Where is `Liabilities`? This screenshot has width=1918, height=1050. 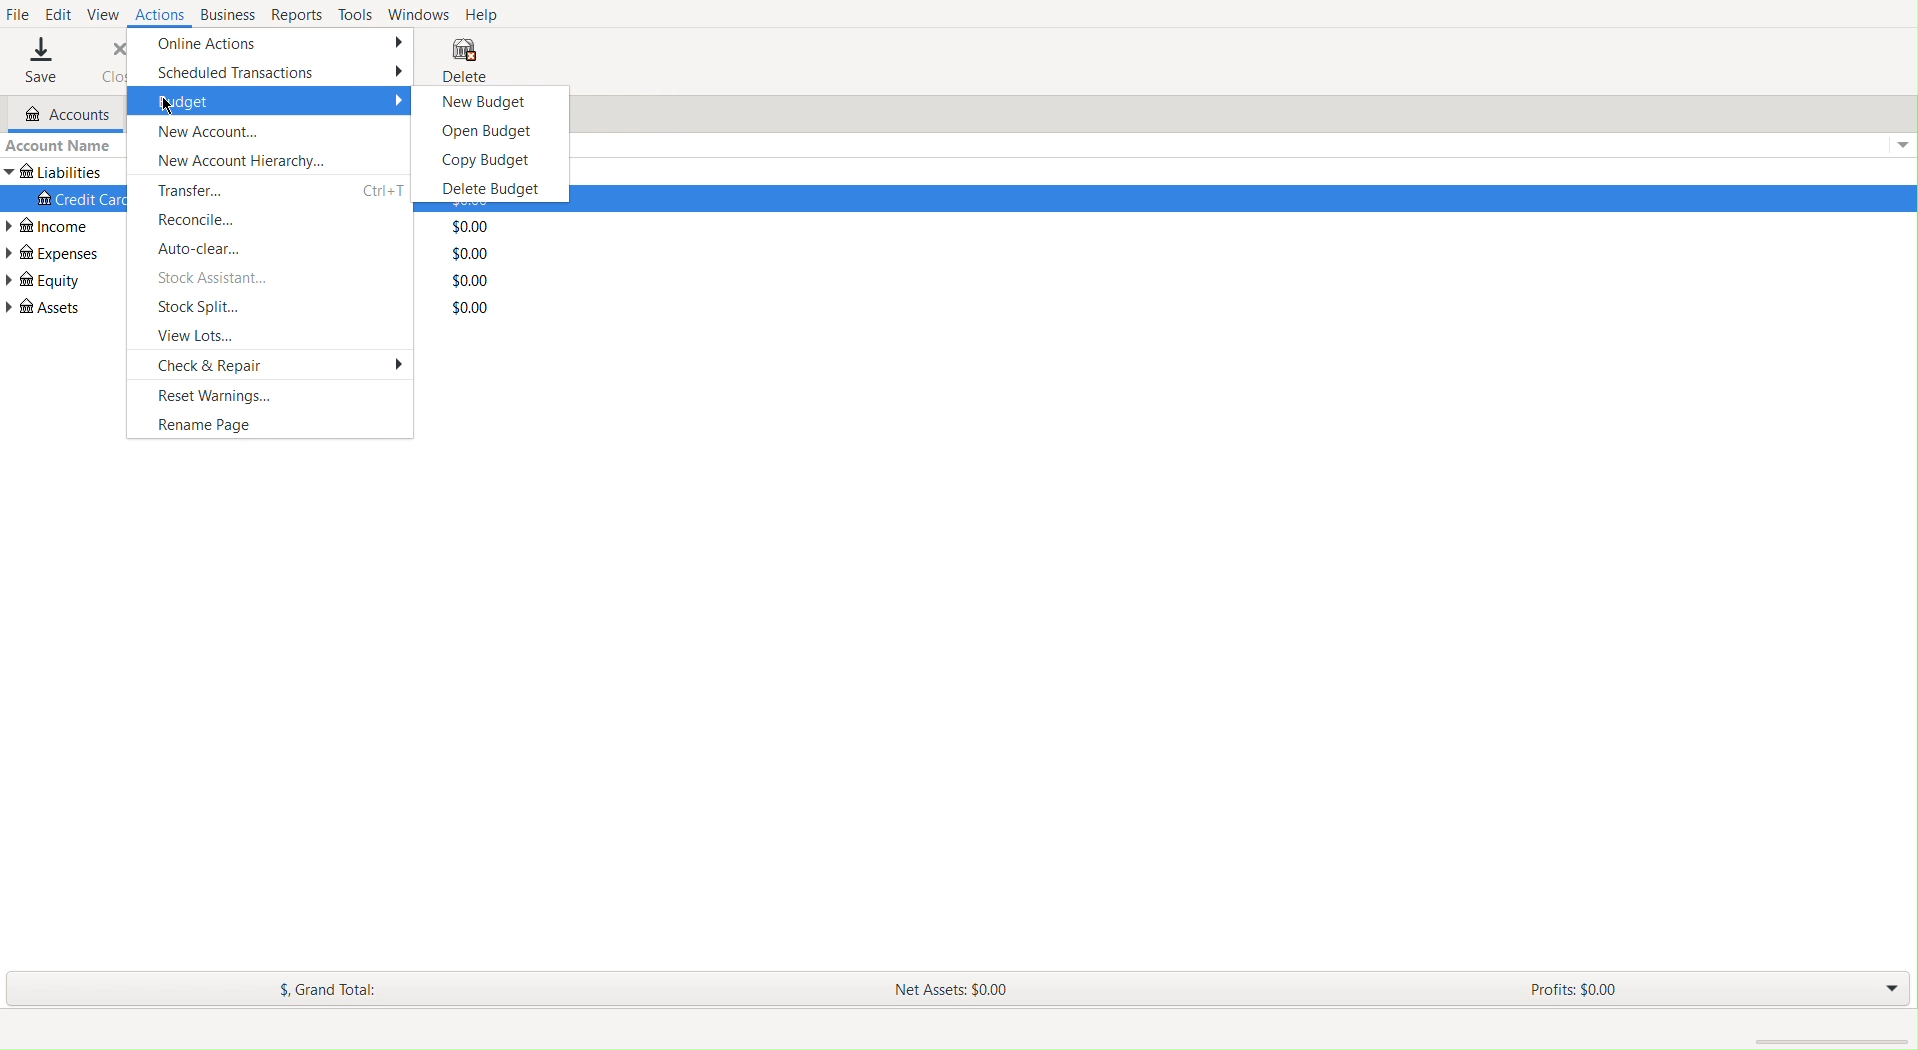
Liabilities is located at coordinates (56, 172).